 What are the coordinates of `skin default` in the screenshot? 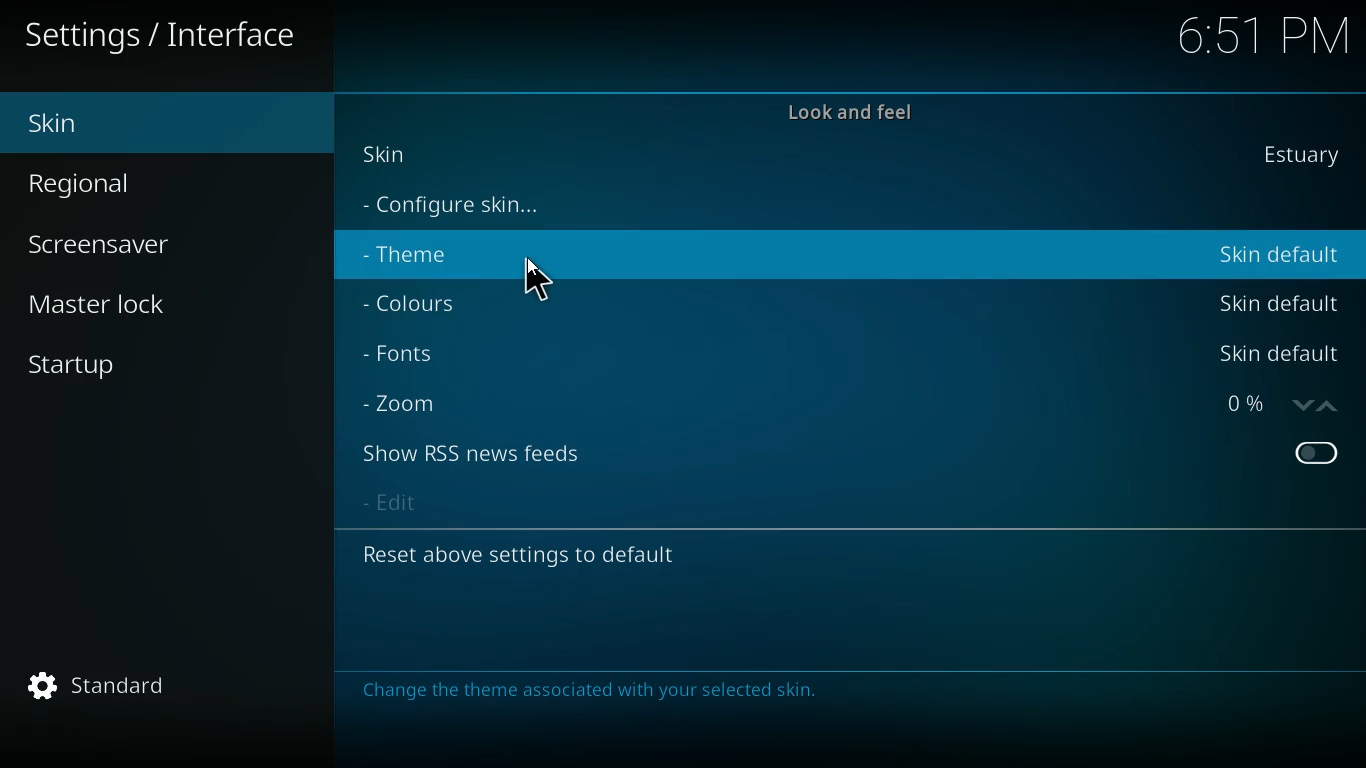 It's located at (1274, 354).